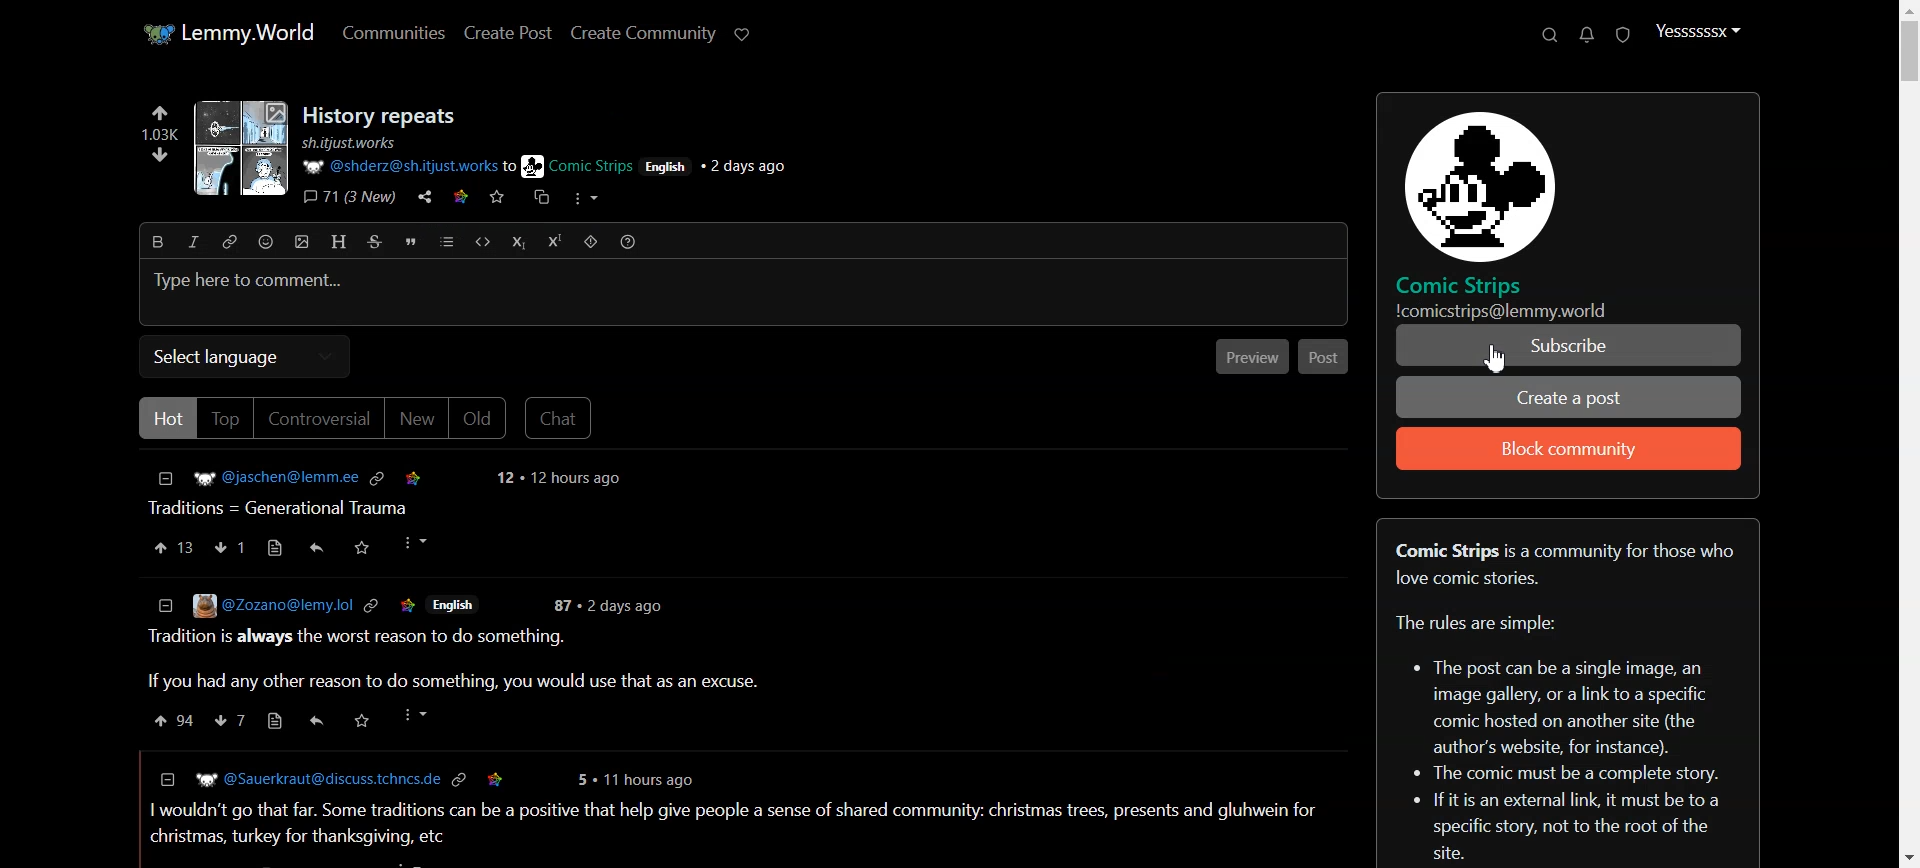  What do you see at coordinates (446, 241) in the screenshot?
I see `list` at bounding box center [446, 241].